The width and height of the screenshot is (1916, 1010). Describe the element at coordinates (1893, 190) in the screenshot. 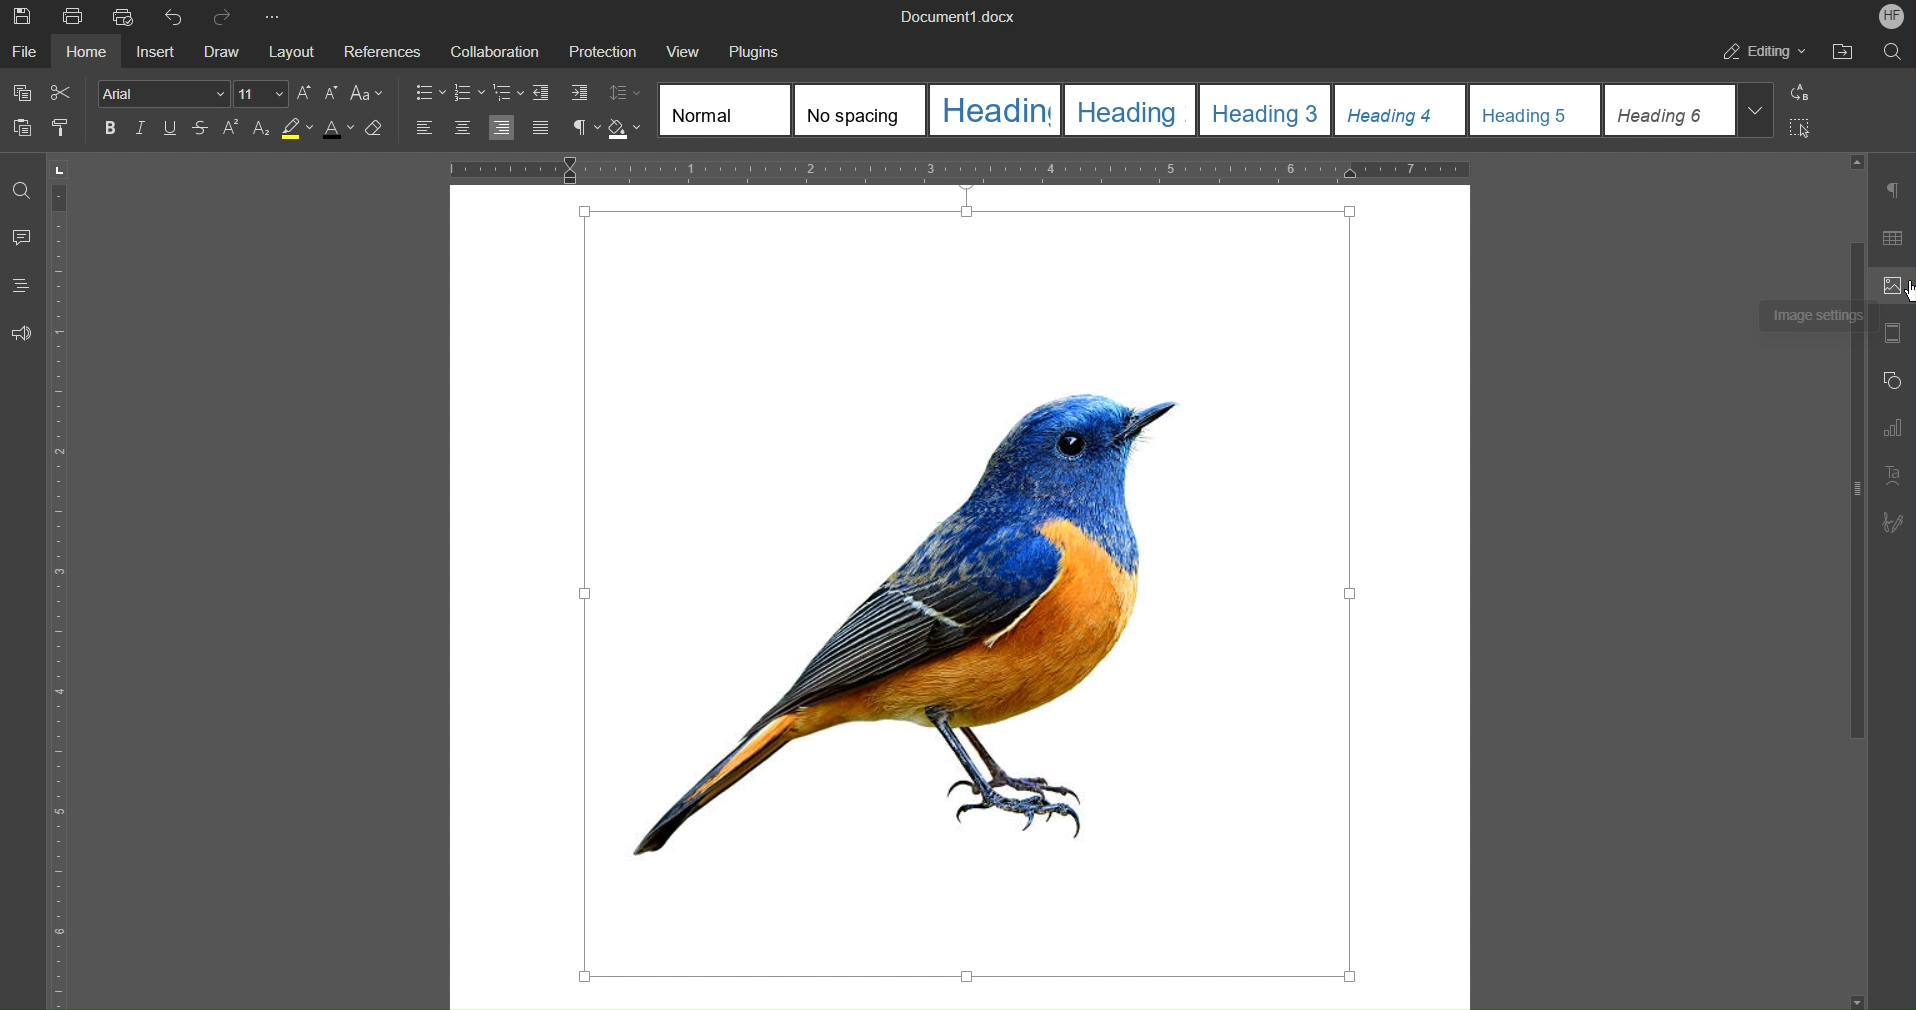

I see `Paragraph Settings` at that location.